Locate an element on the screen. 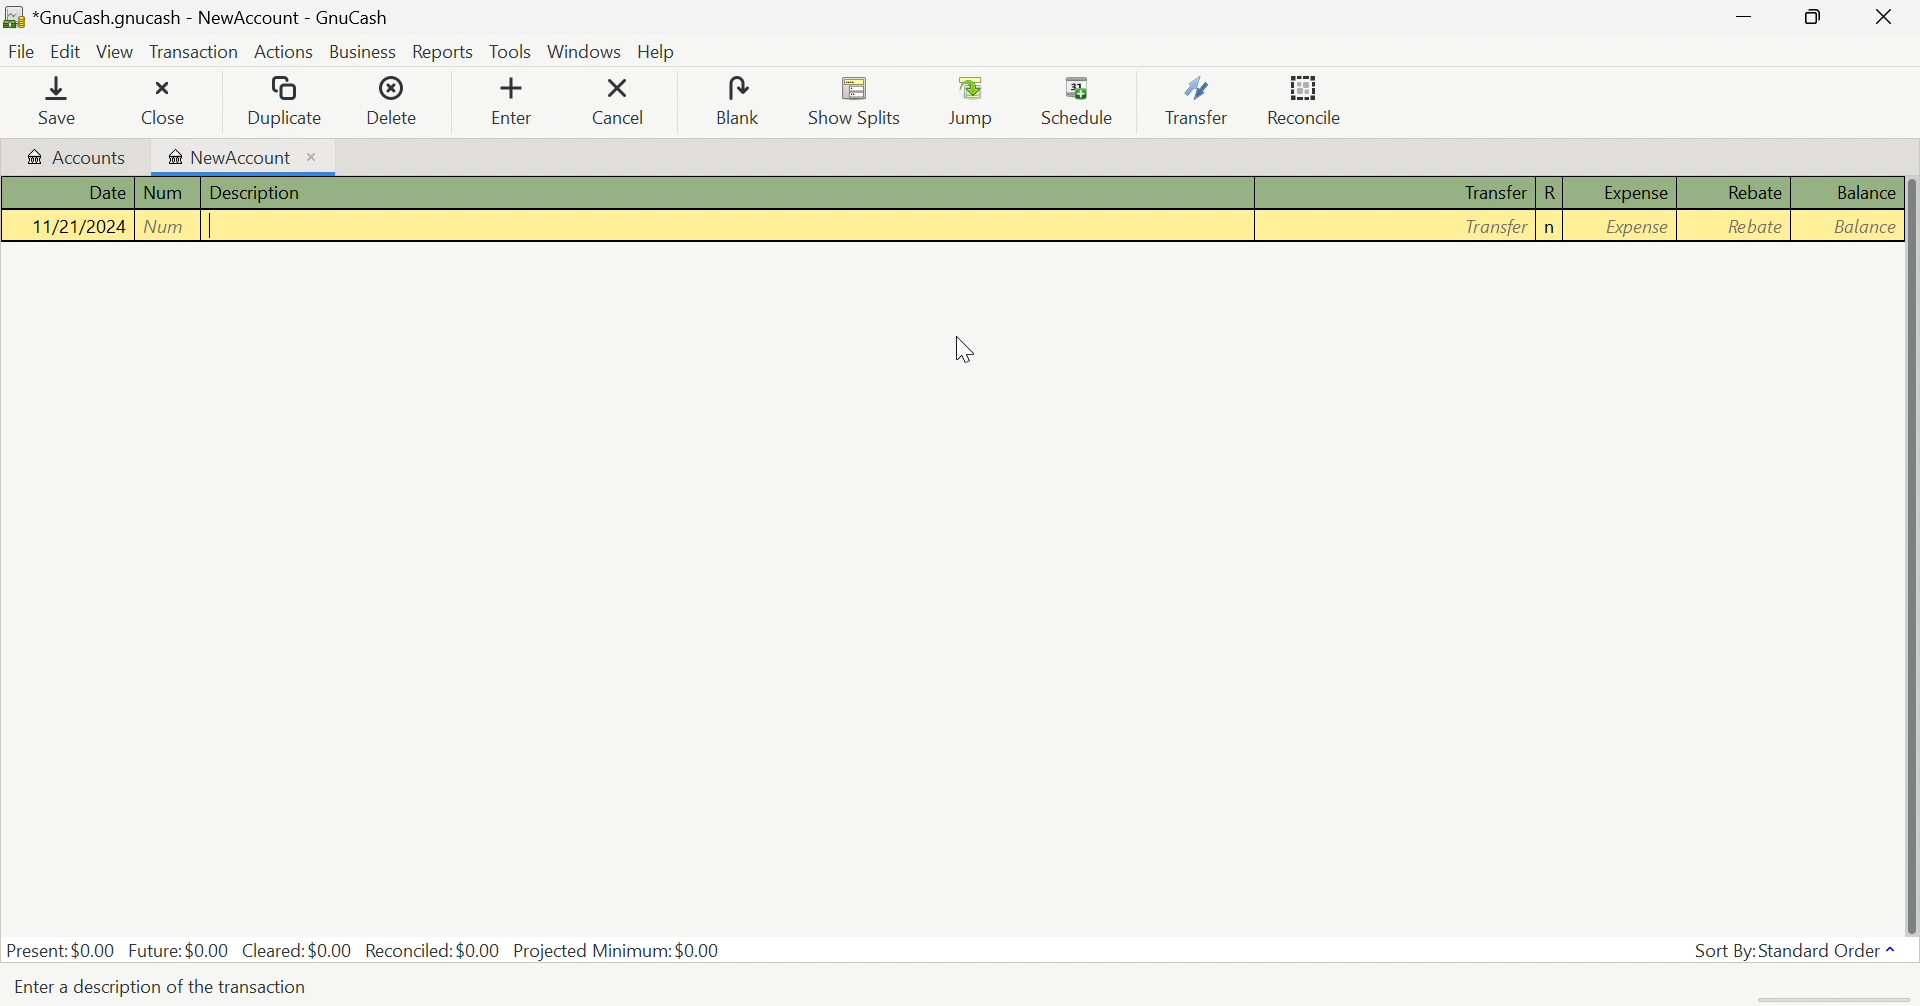  Enter is located at coordinates (523, 103).